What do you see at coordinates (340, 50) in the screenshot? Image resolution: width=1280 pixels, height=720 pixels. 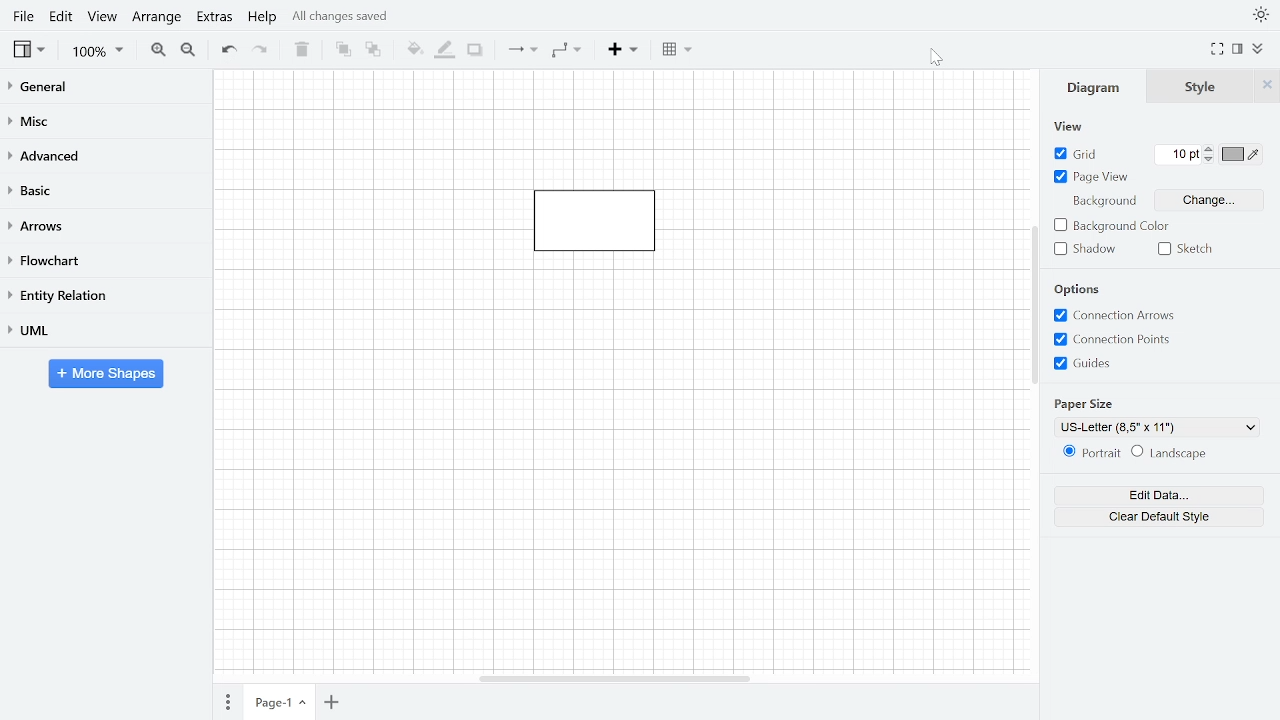 I see `To front` at bounding box center [340, 50].